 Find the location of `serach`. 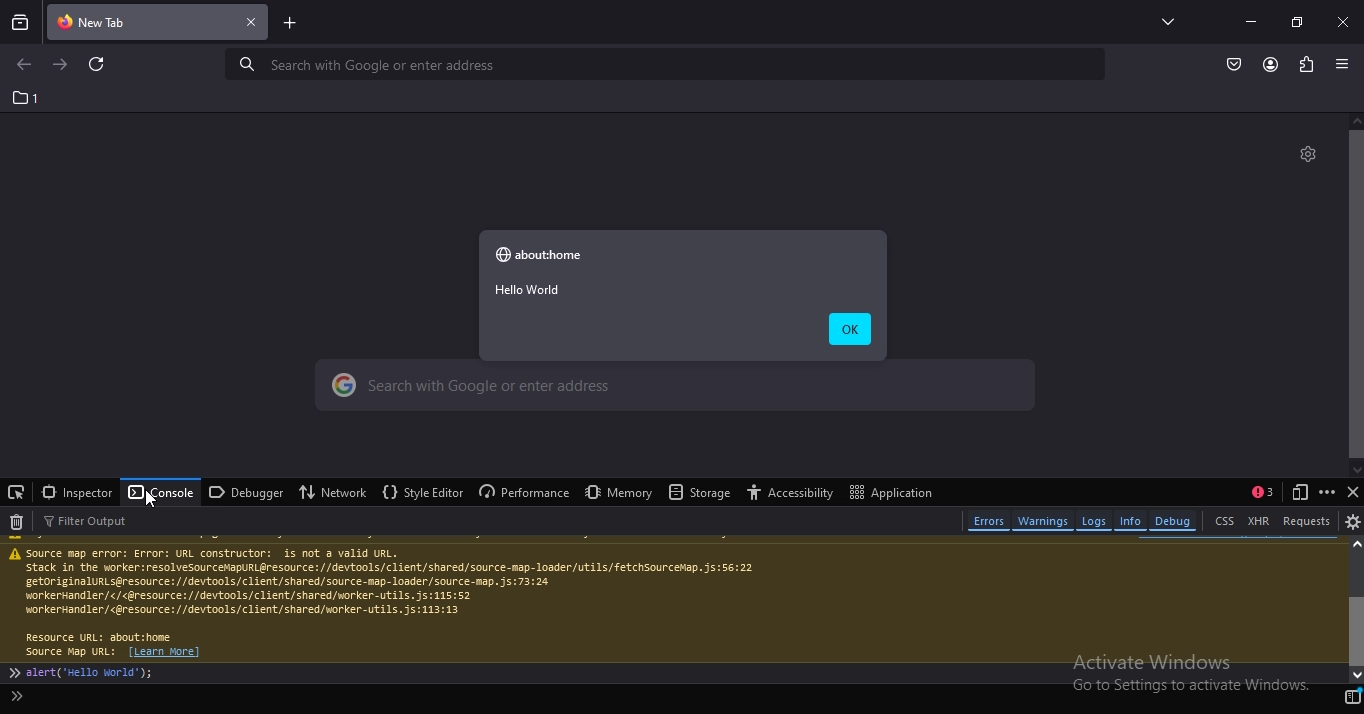

serach is located at coordinates (657, 64).